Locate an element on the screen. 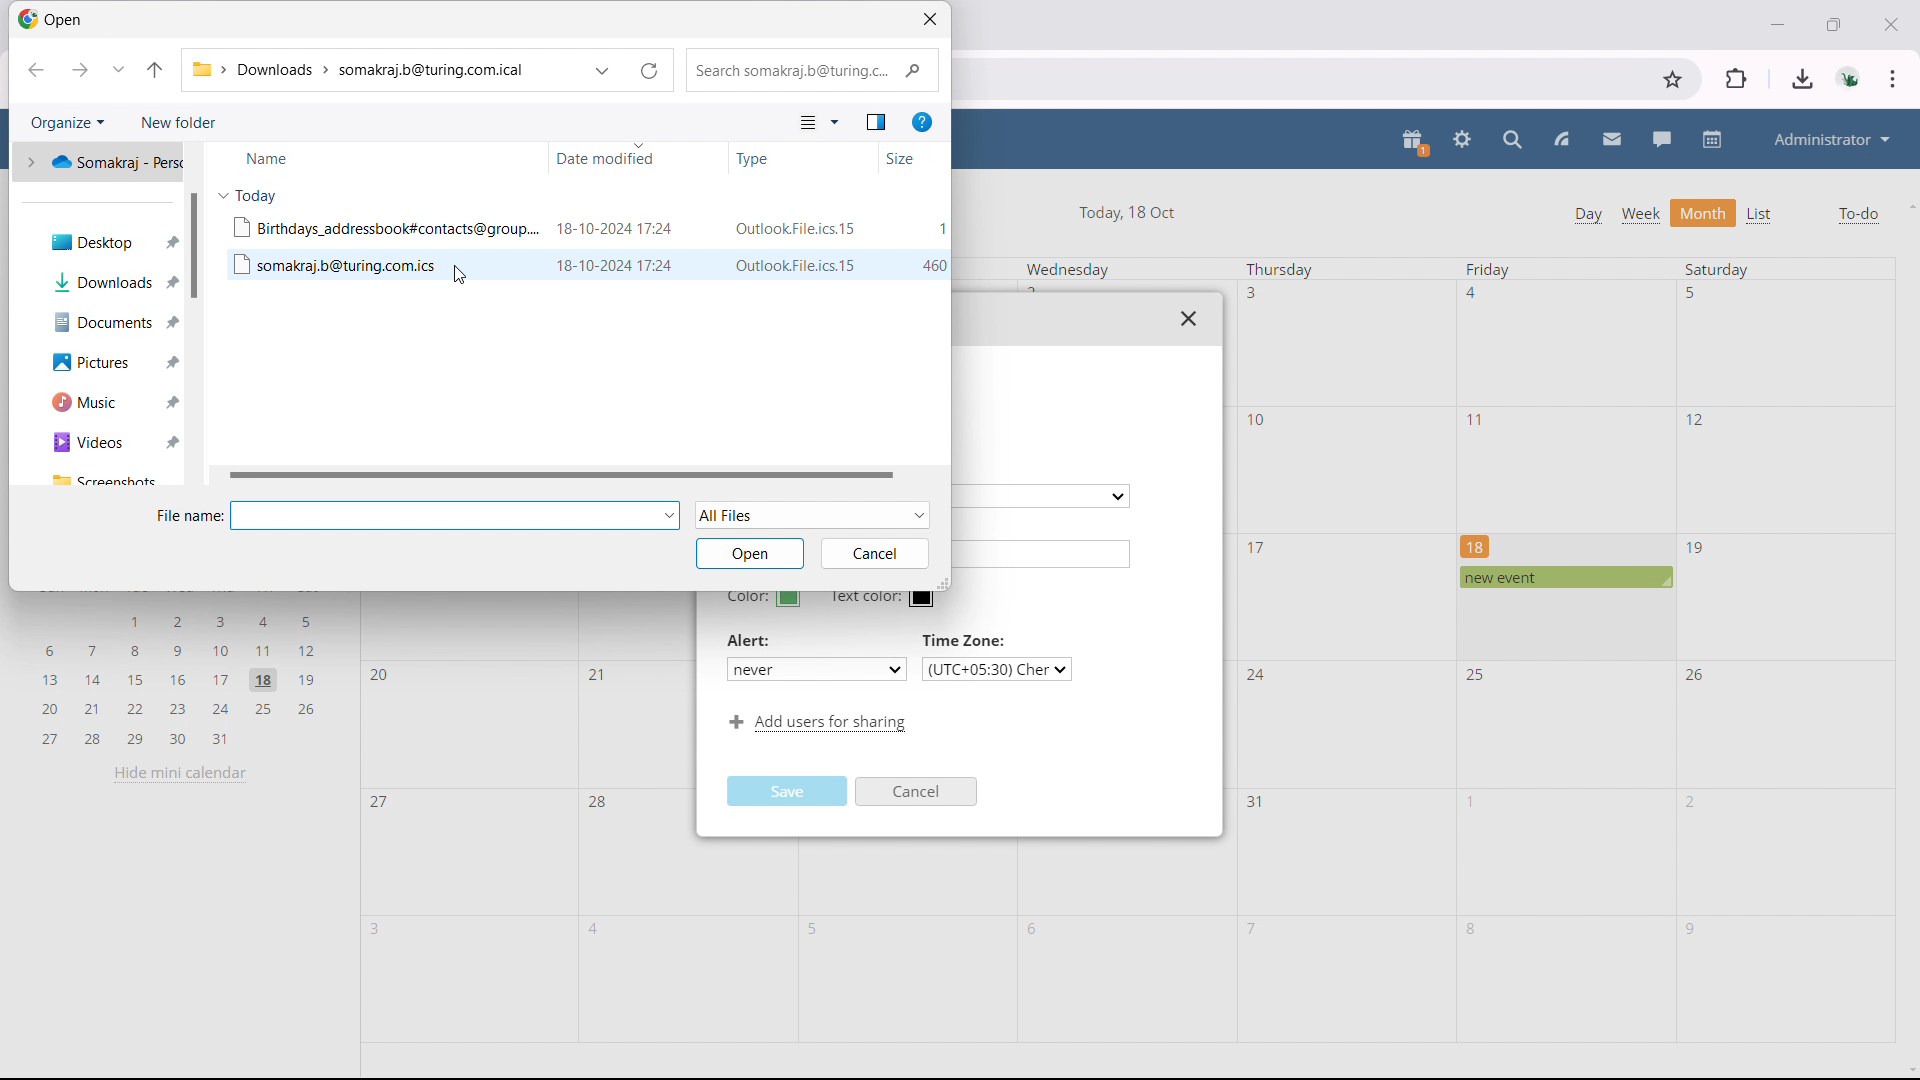  Outlook.File.ics.15 is located at coordinates (794, 228).